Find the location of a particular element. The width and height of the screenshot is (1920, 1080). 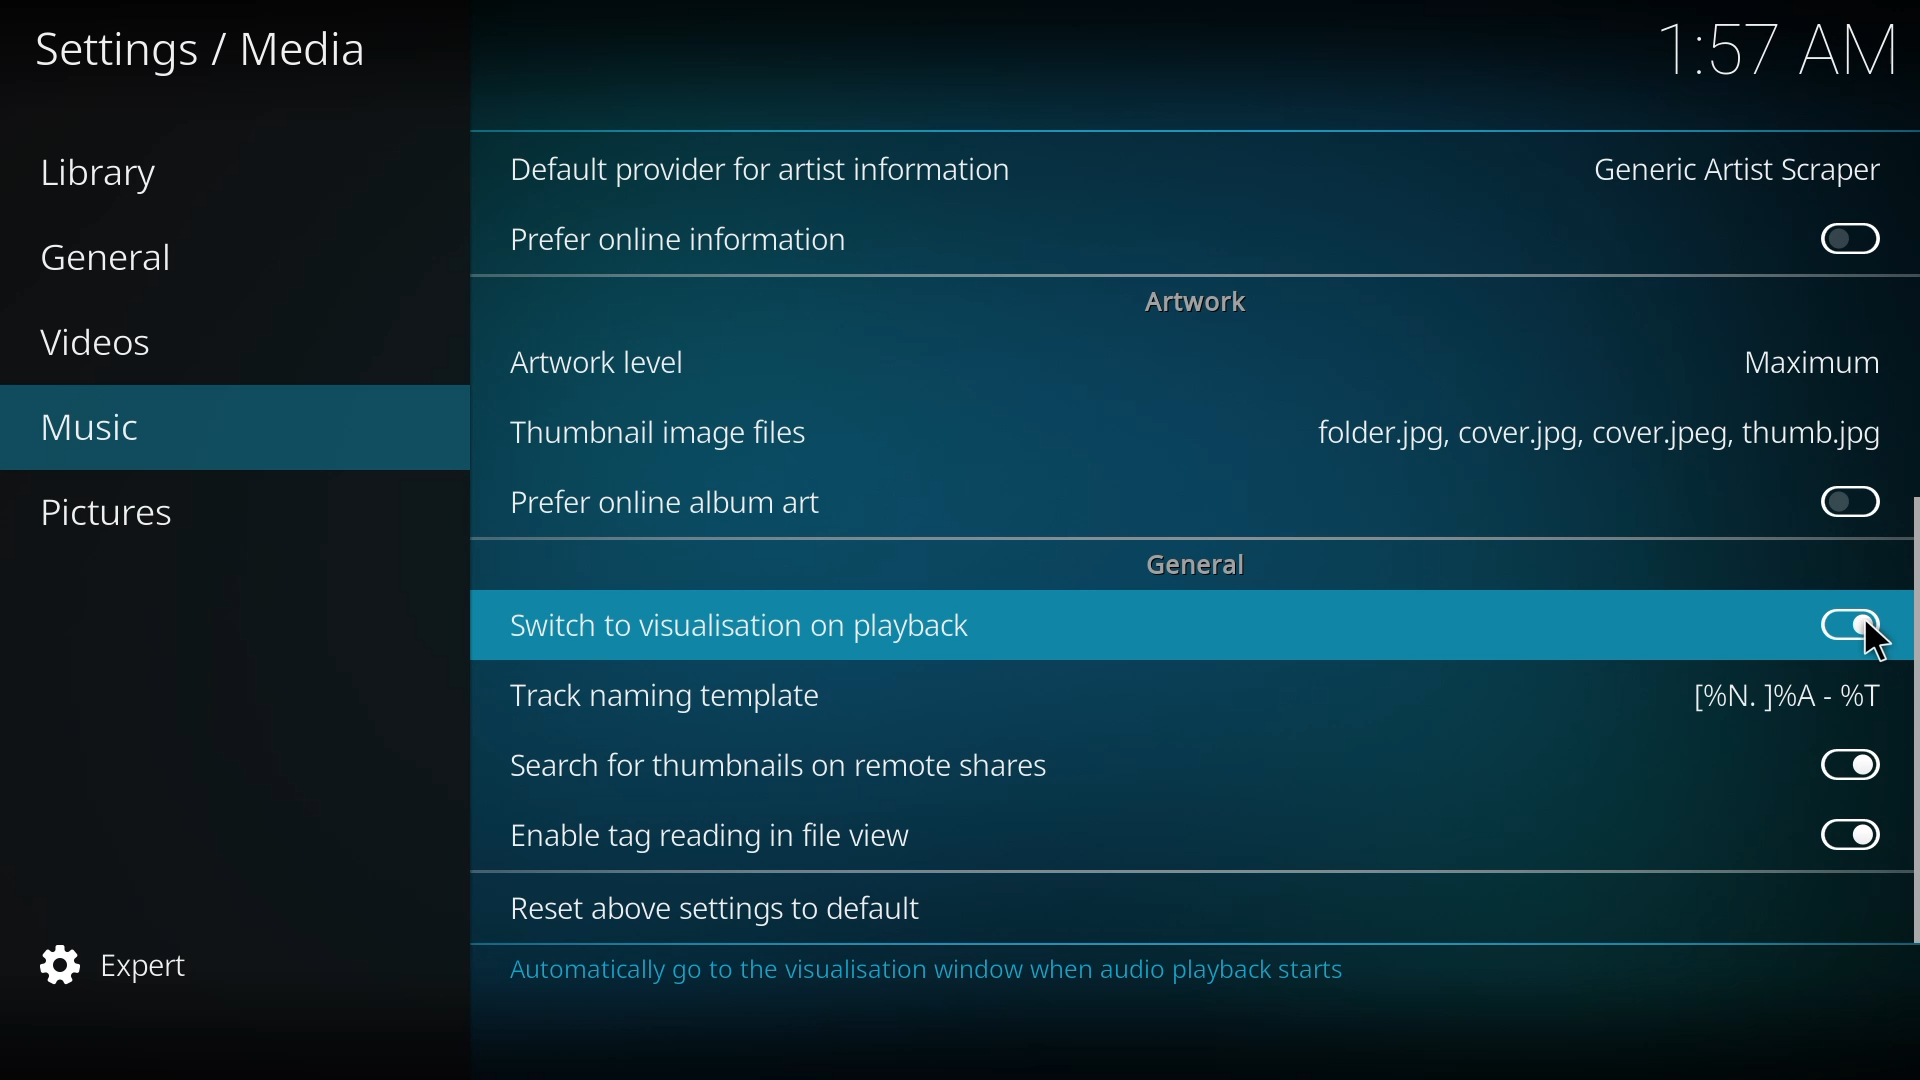

file type is located at coordinates (1590, 434).